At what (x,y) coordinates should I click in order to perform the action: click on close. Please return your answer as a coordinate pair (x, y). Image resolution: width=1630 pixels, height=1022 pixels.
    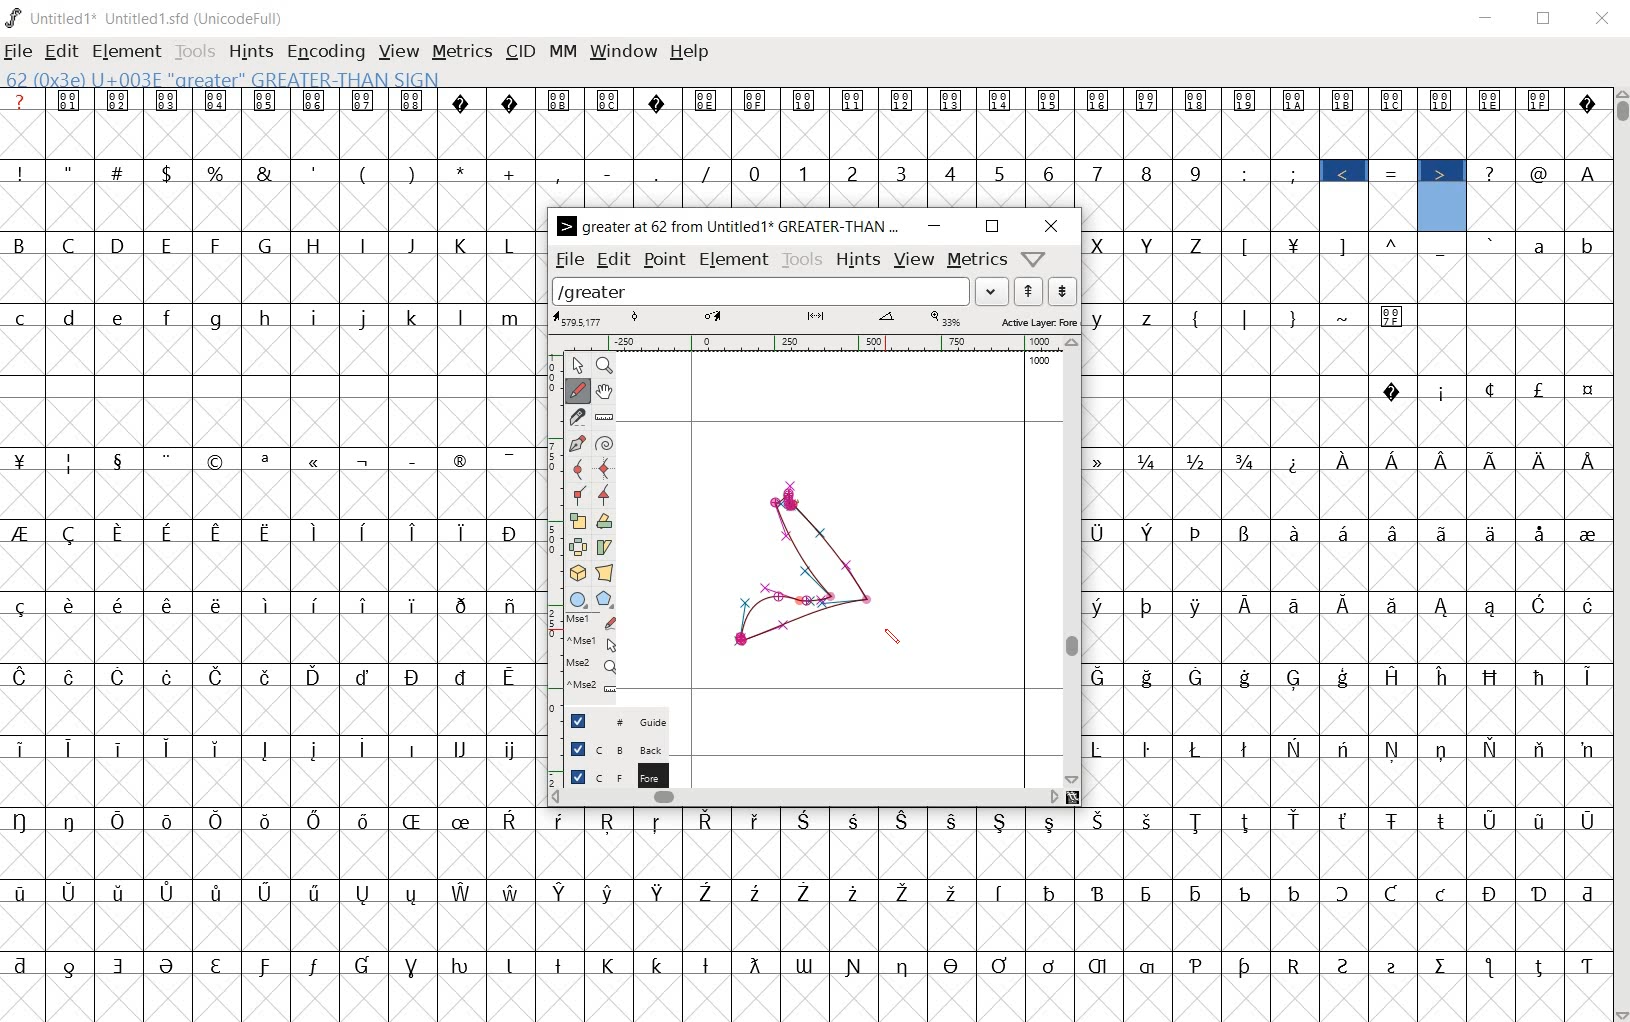
    Looking at the image, I should click on (1053, 226).